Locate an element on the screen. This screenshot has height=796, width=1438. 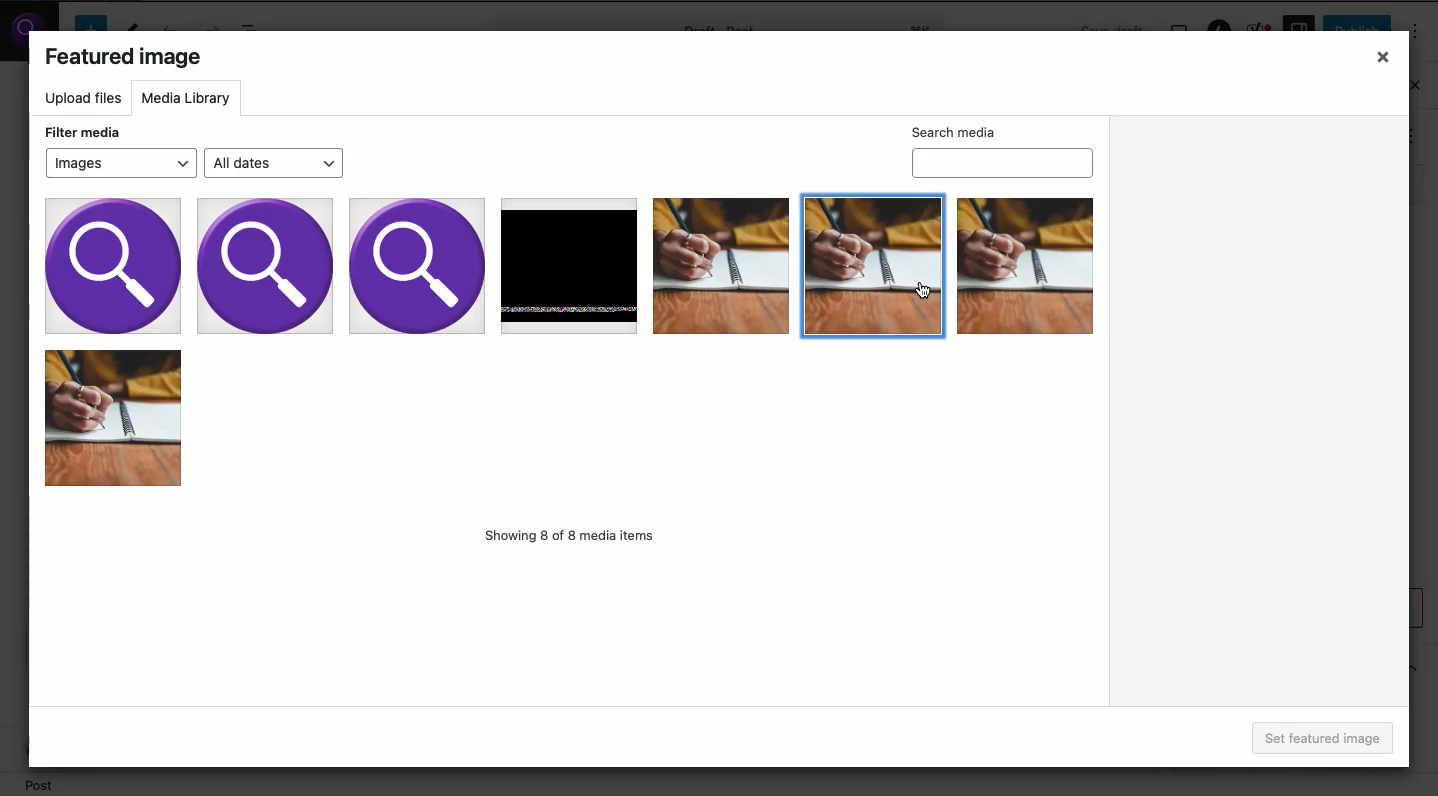
Image is located at coordinates (113, 265).